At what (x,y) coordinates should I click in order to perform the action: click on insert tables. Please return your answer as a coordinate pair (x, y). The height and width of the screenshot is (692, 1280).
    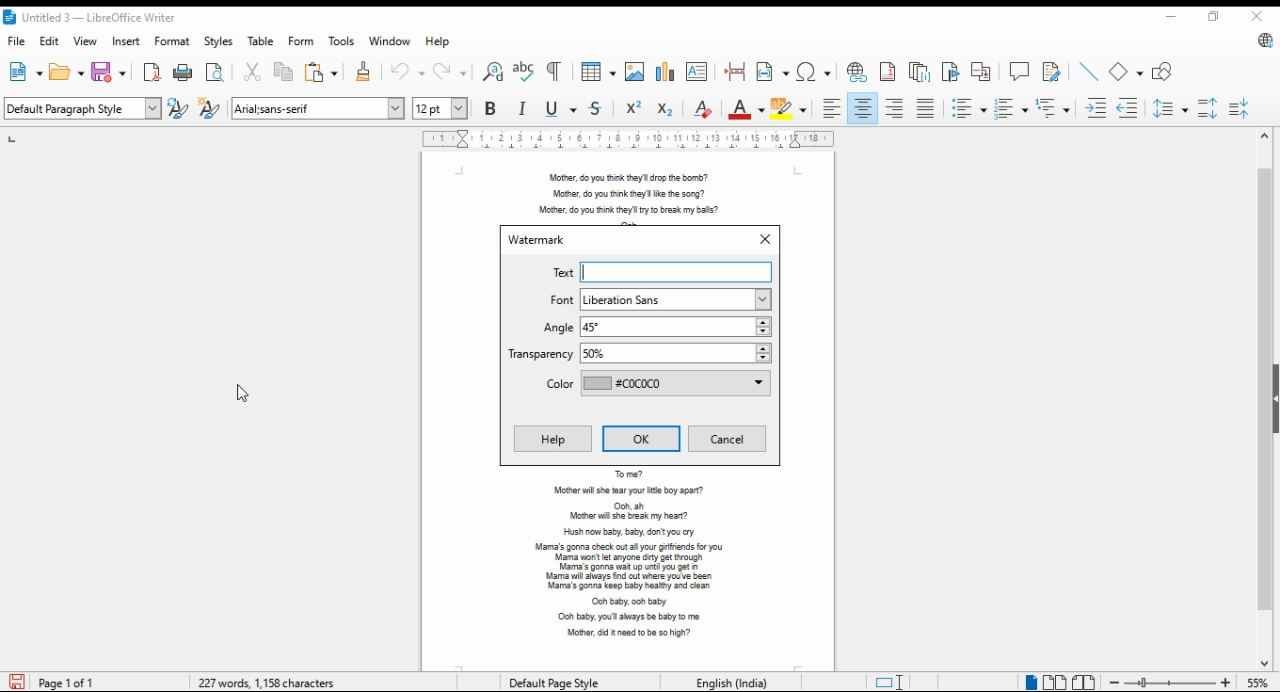
    Looking at the image, I should click on (599, 72).